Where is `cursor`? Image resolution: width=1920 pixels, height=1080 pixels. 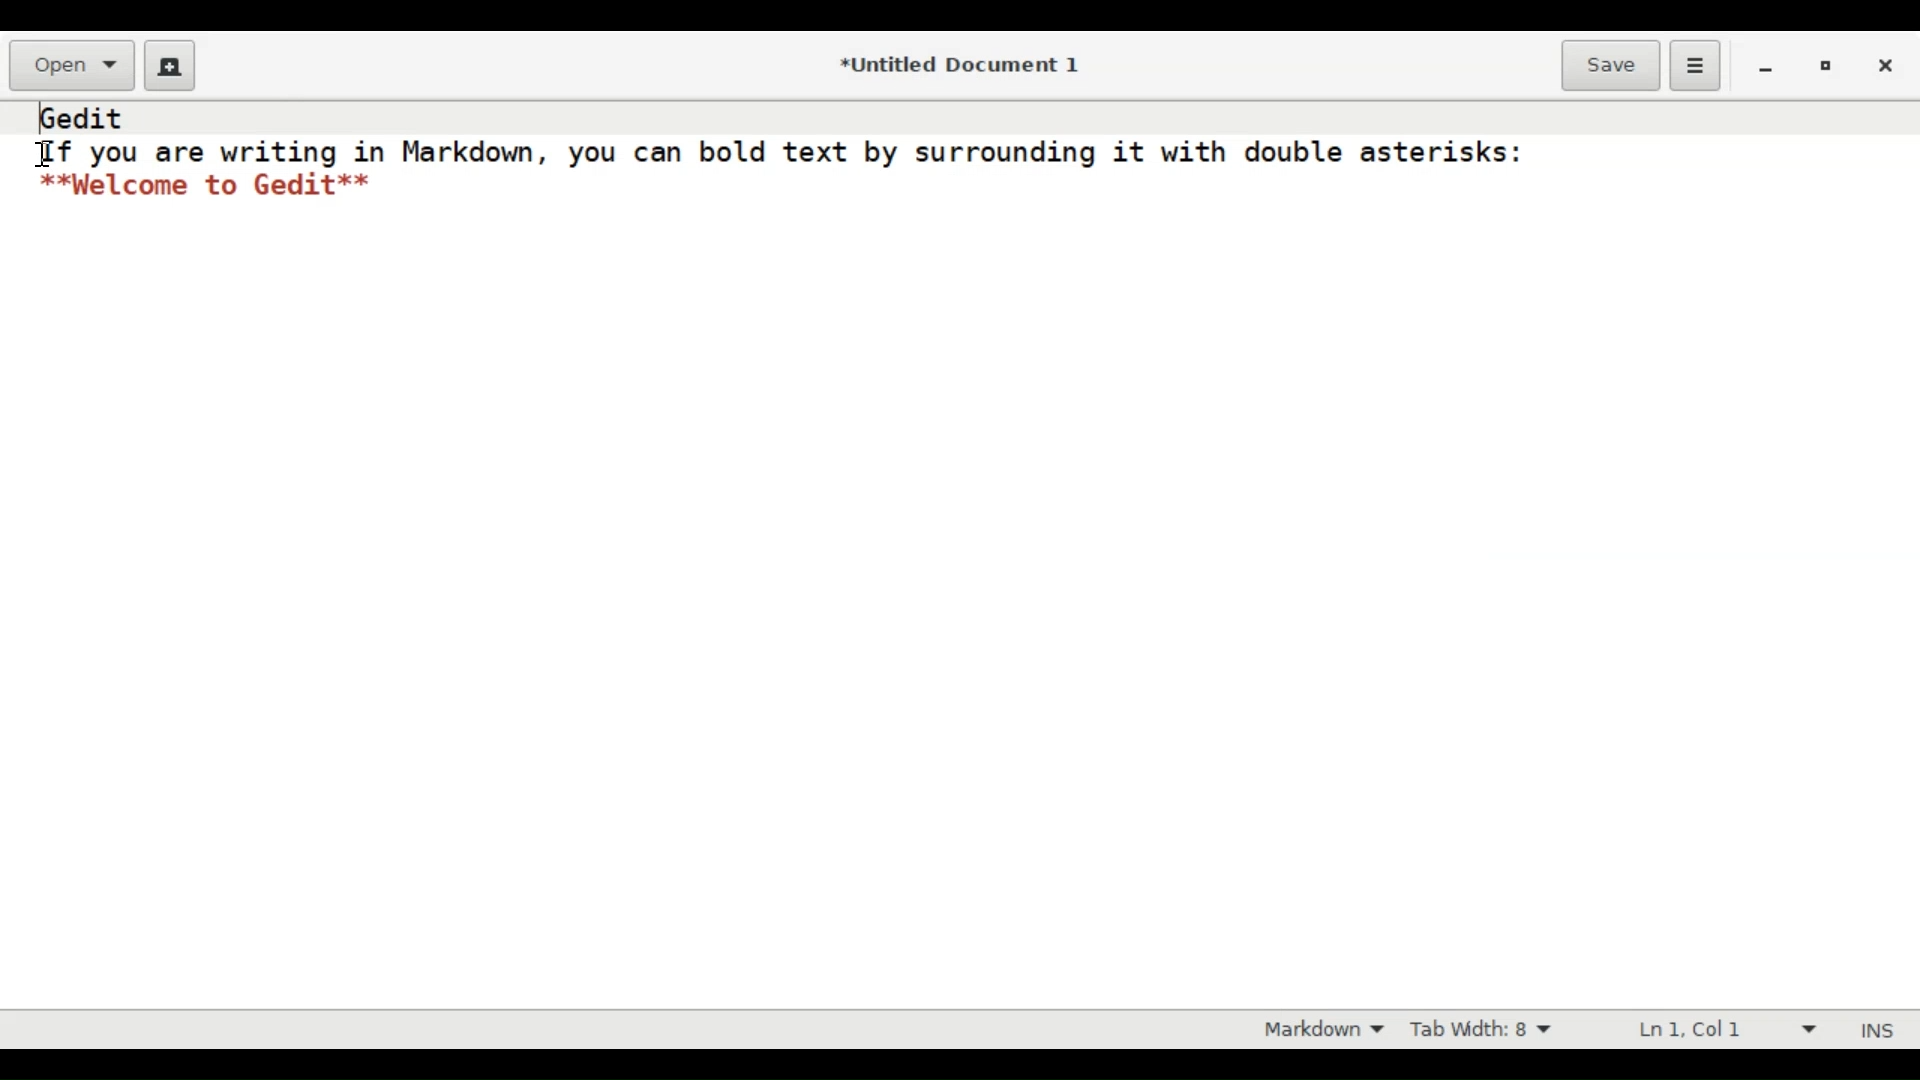 cursor is located at coordinates (44, 149).